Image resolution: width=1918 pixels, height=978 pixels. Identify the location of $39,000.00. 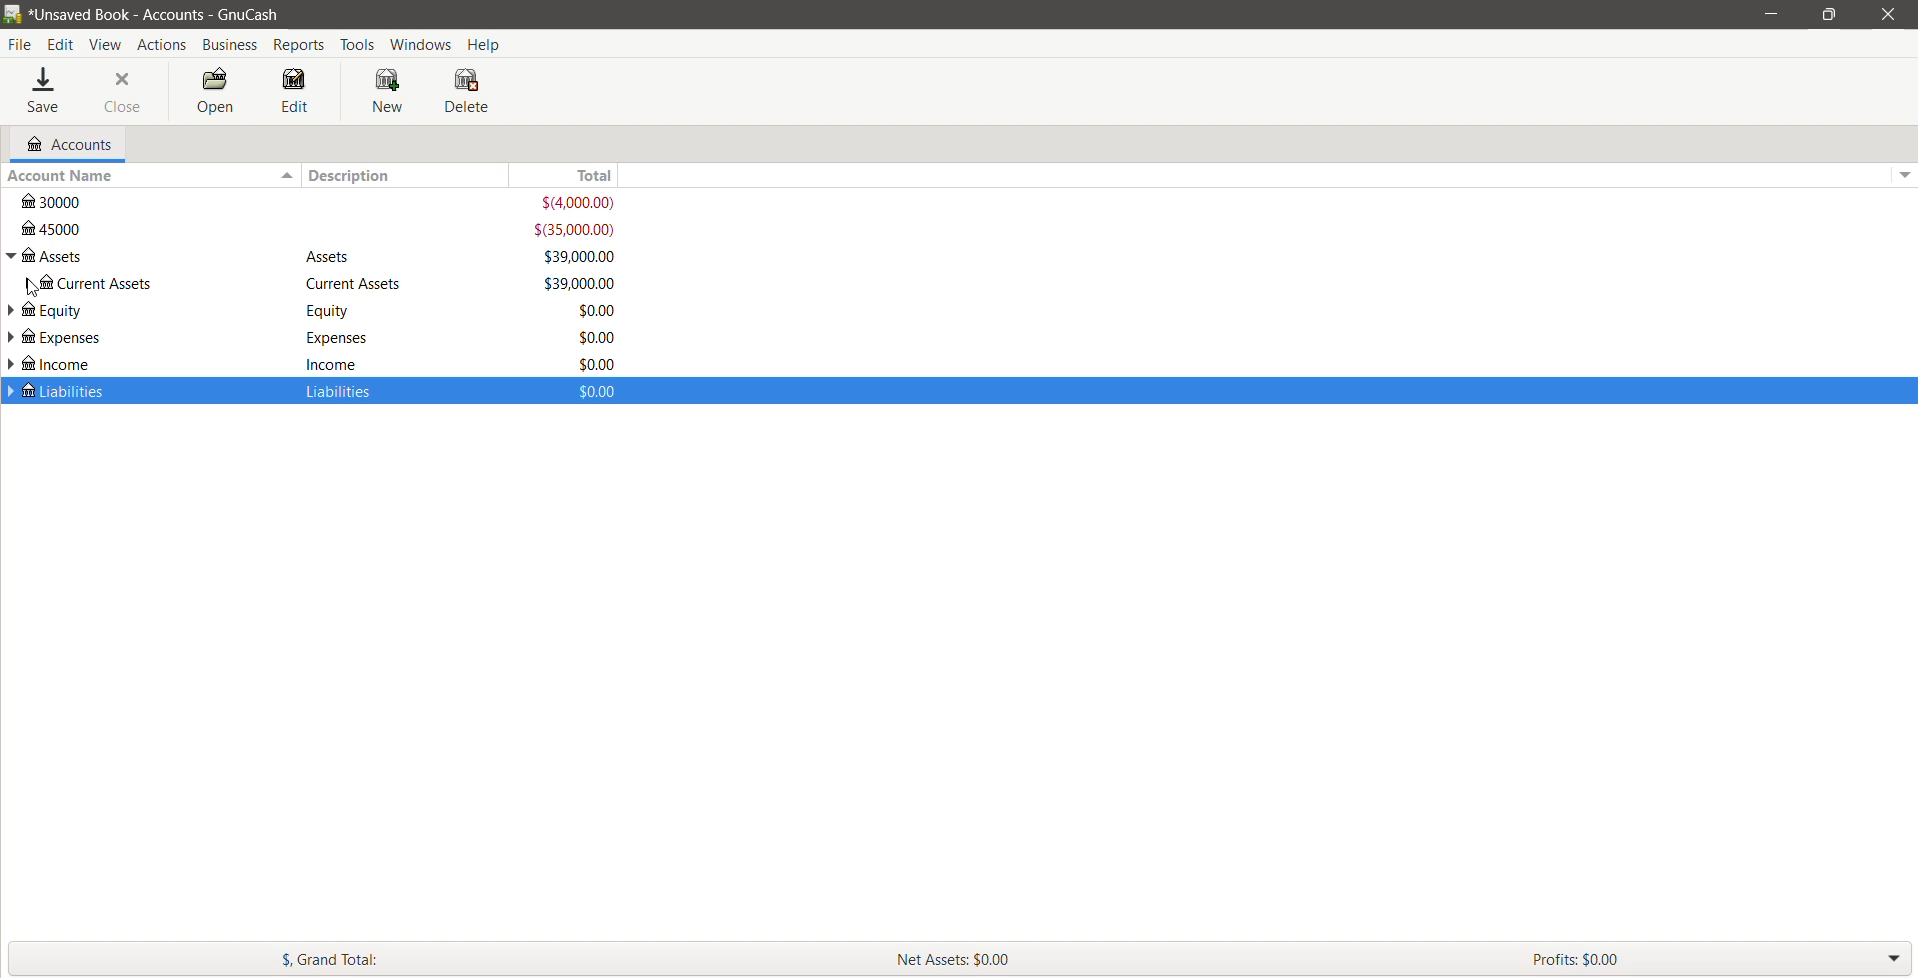
(581, 256).